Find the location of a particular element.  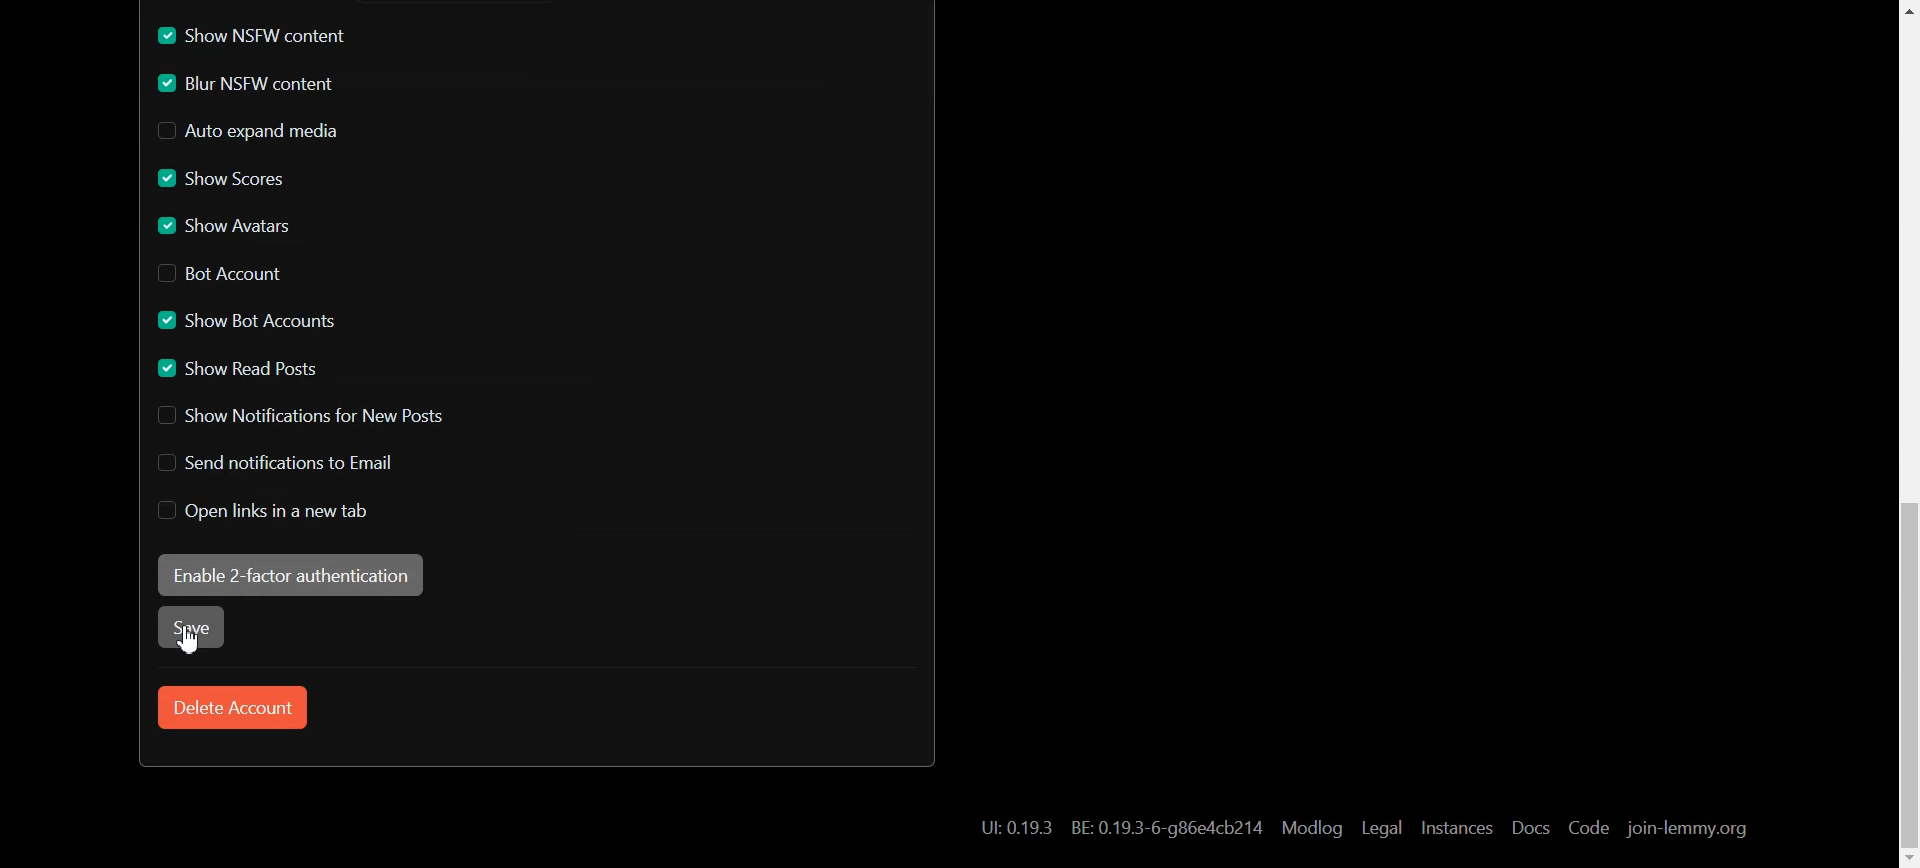

Hyperlink is located at coordinates (1120, 828).